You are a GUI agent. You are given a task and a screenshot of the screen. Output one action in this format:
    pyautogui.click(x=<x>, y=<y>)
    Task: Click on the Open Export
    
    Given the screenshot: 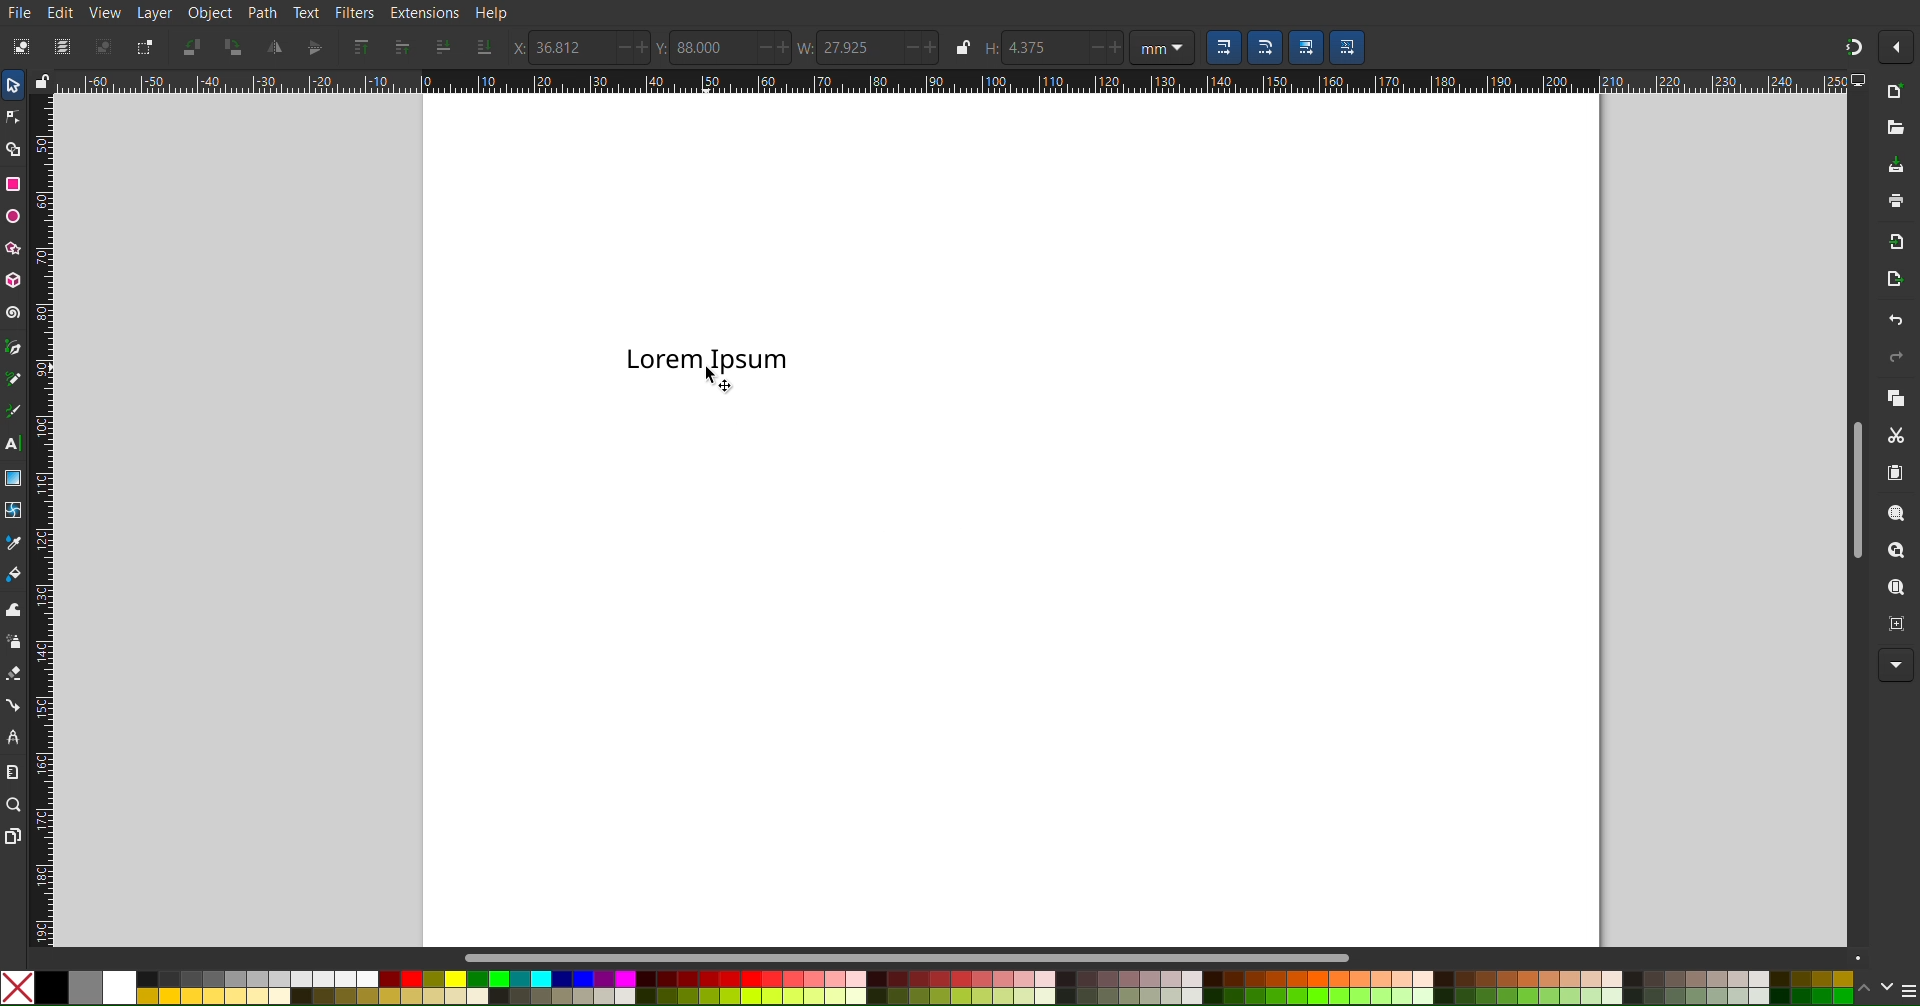 What is the action you would take?
    pyautogui.click(x=1891, y=280)
    